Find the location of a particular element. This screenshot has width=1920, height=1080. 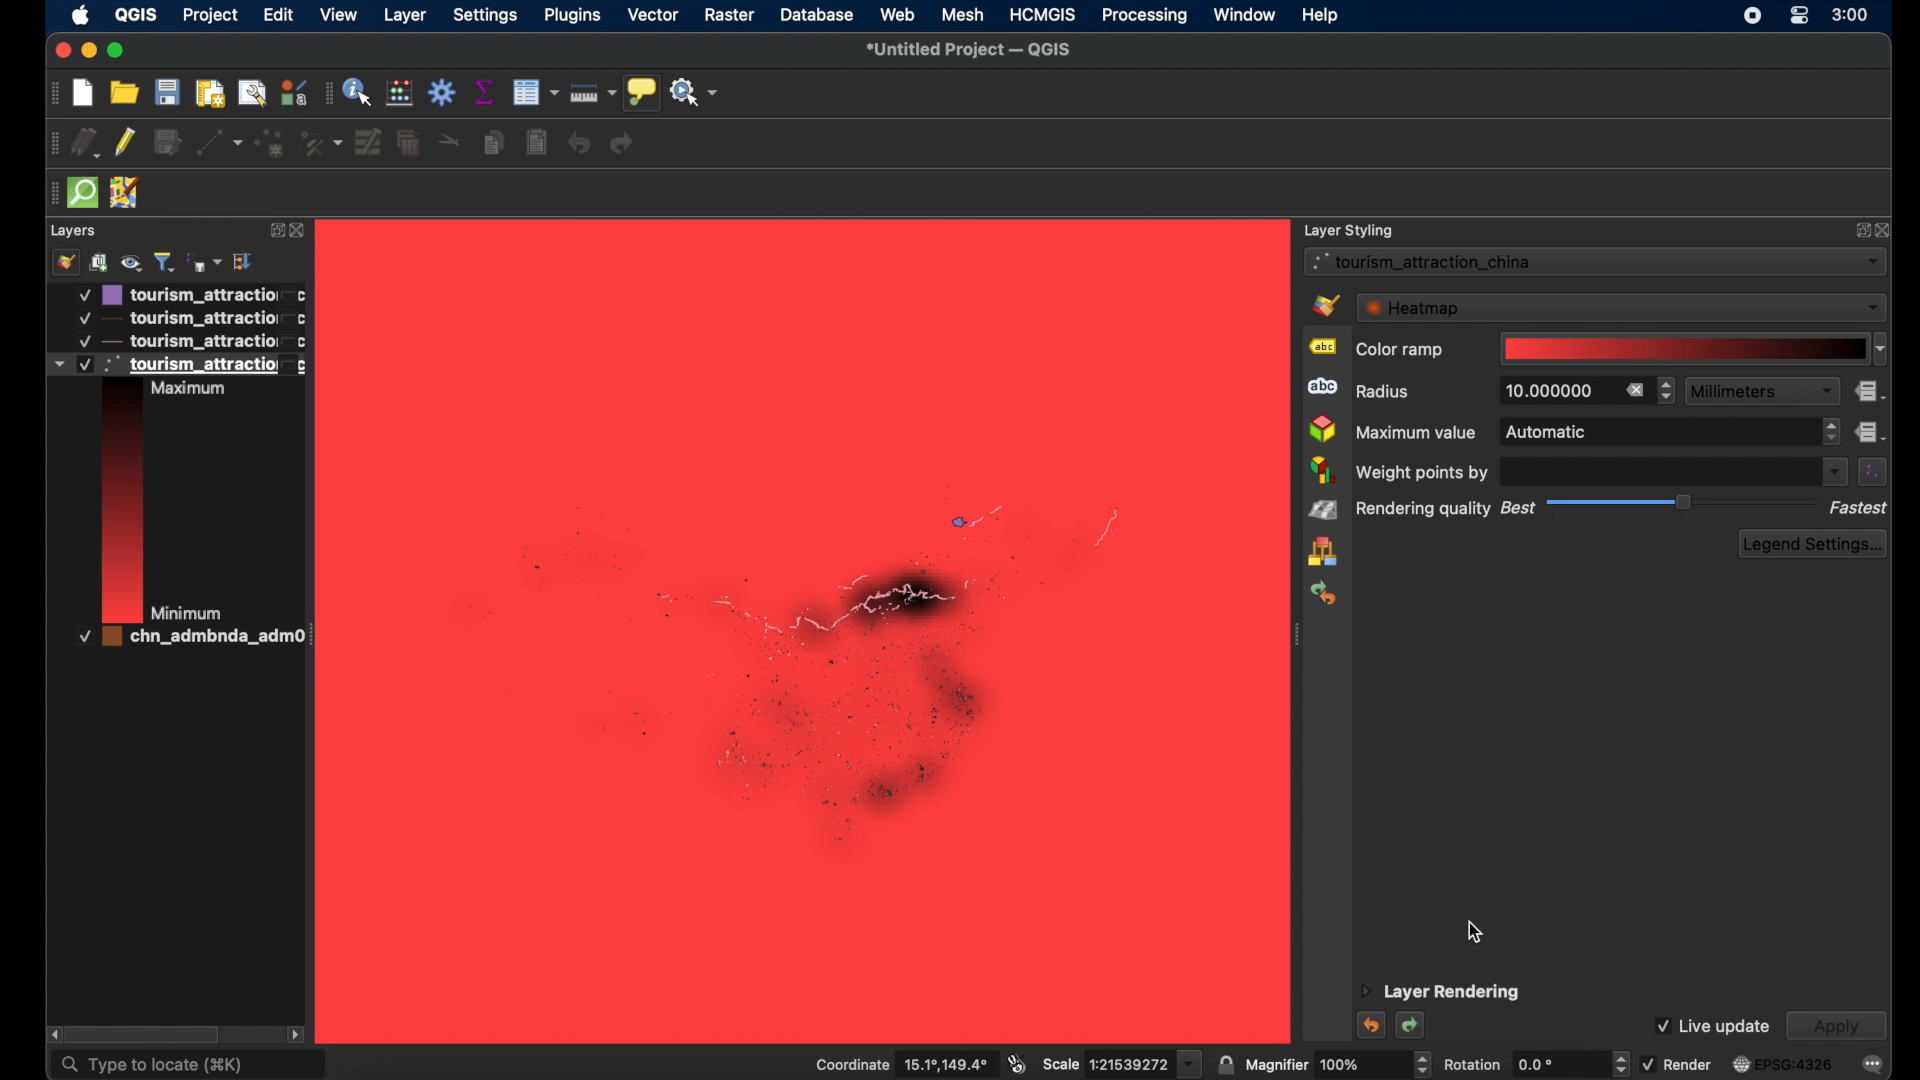

expand is located at coordinates (245, 261).